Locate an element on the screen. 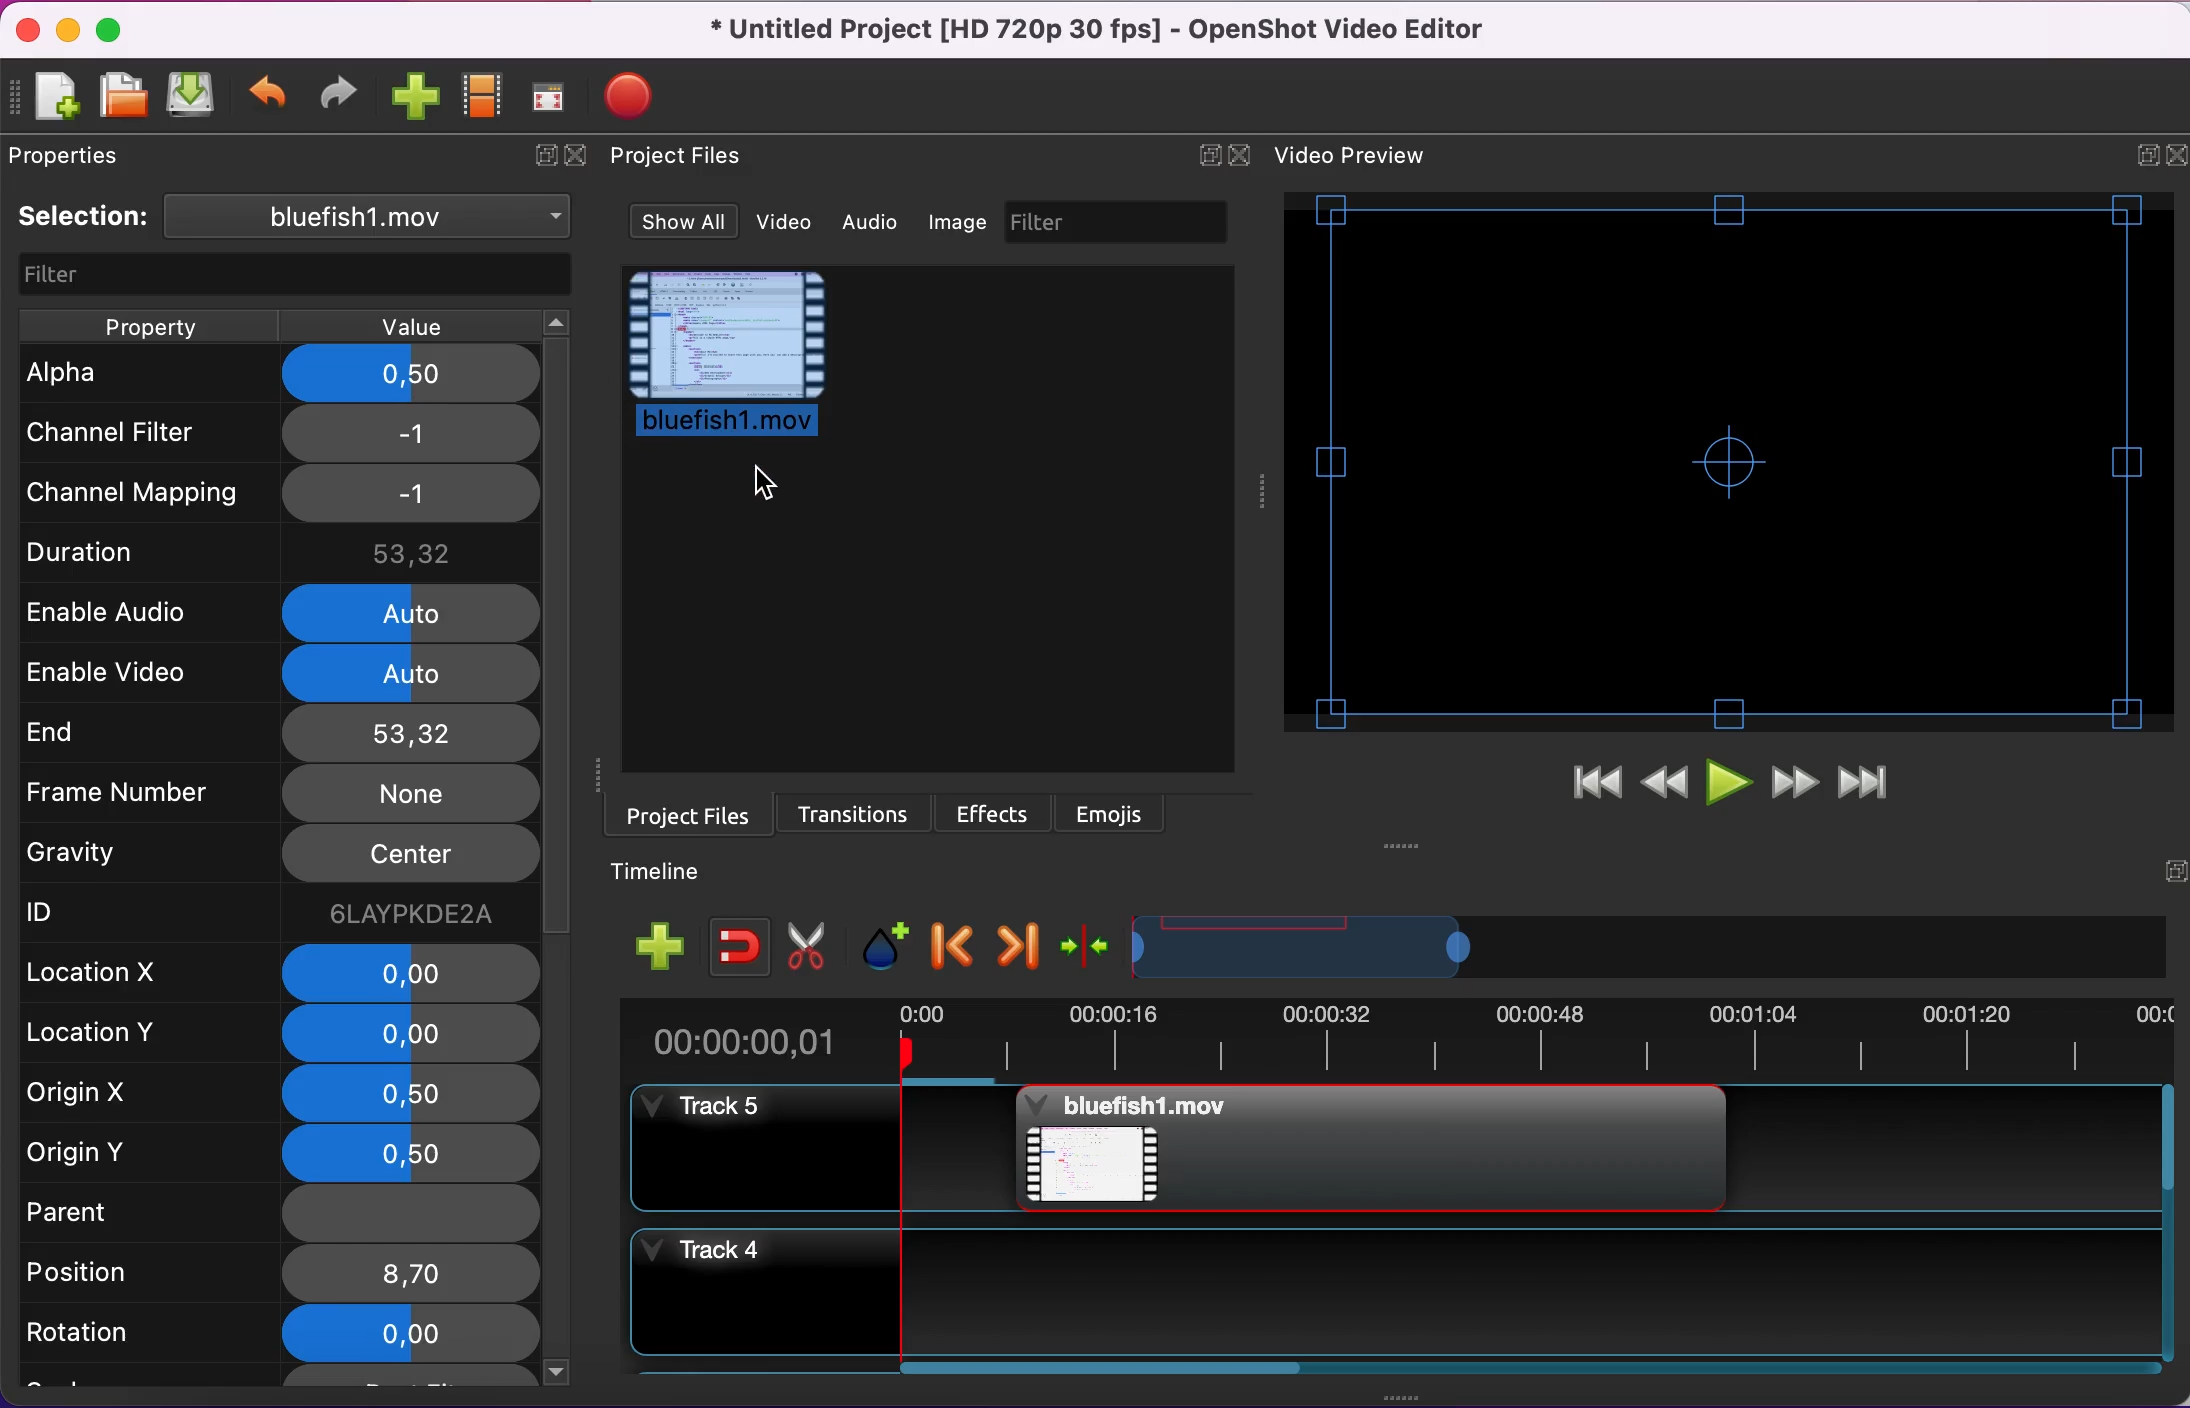 The image size is (2190, 1408). gravity is located at coordinates (129, 861).